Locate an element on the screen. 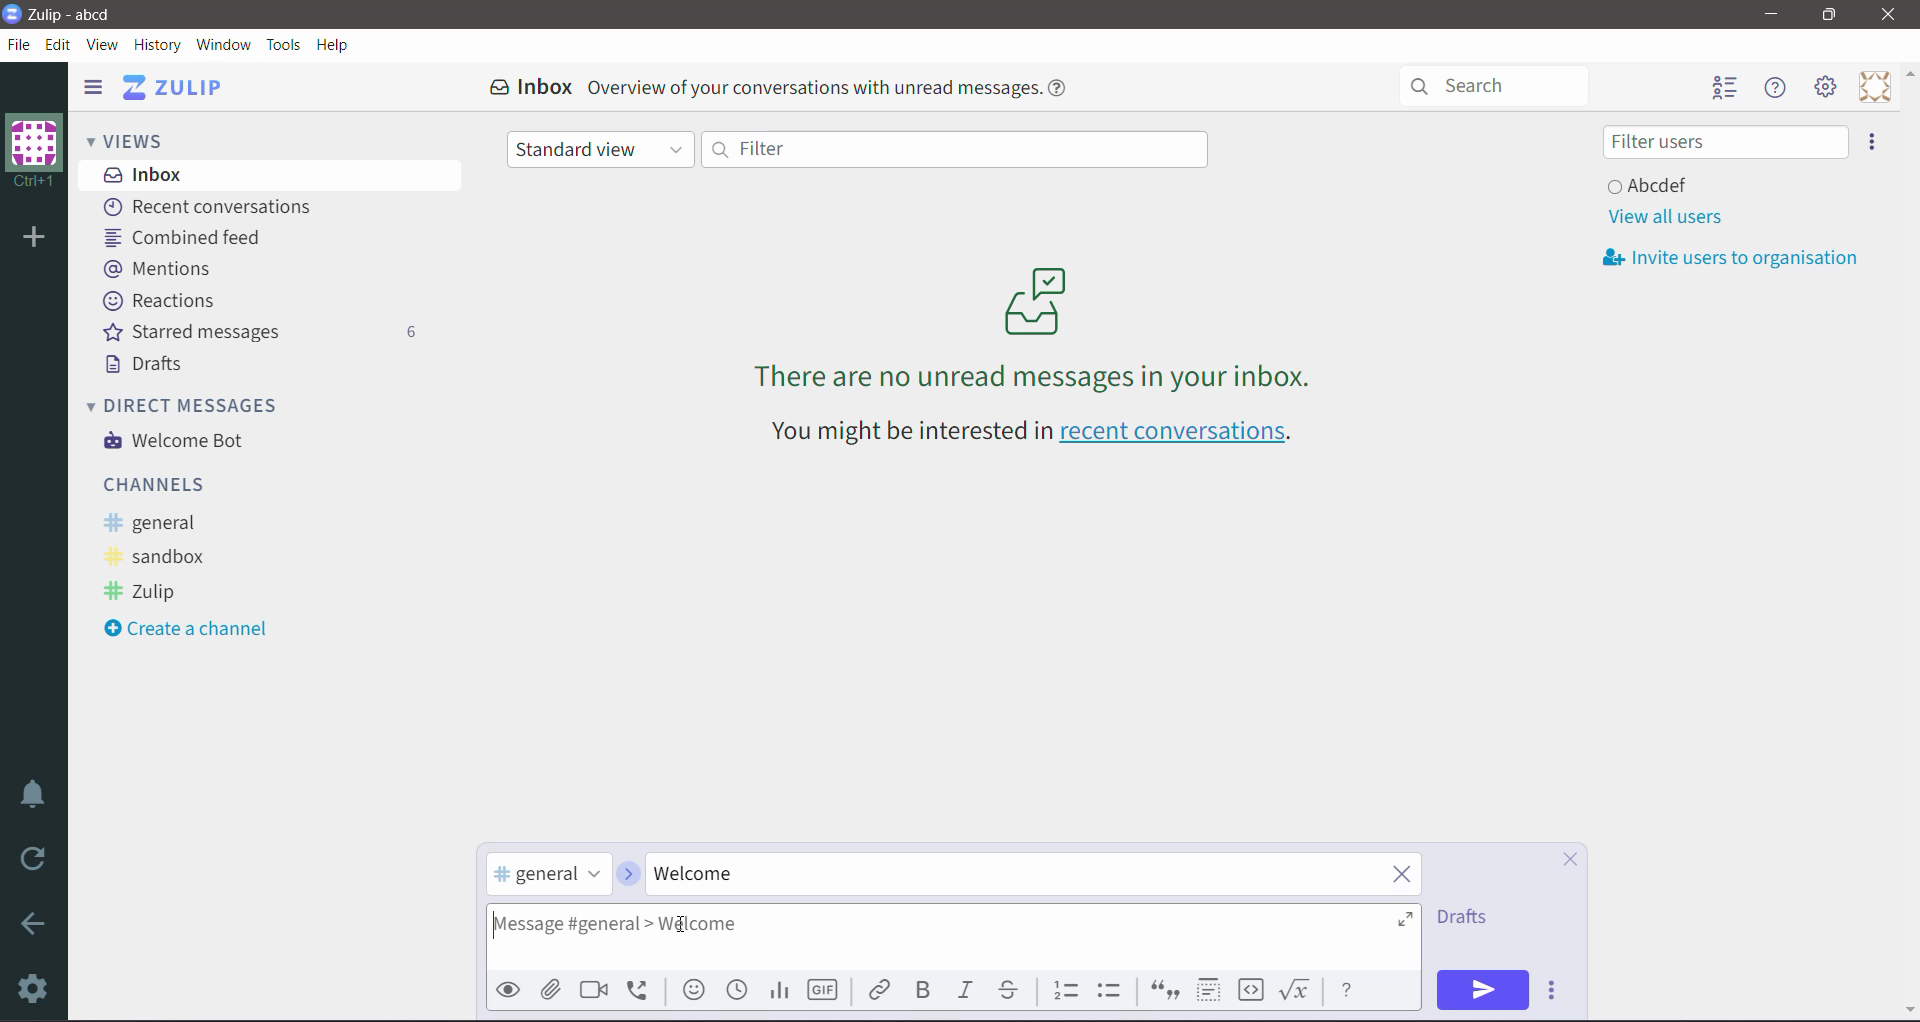  Minimize is located at coordinates (1772, 14).